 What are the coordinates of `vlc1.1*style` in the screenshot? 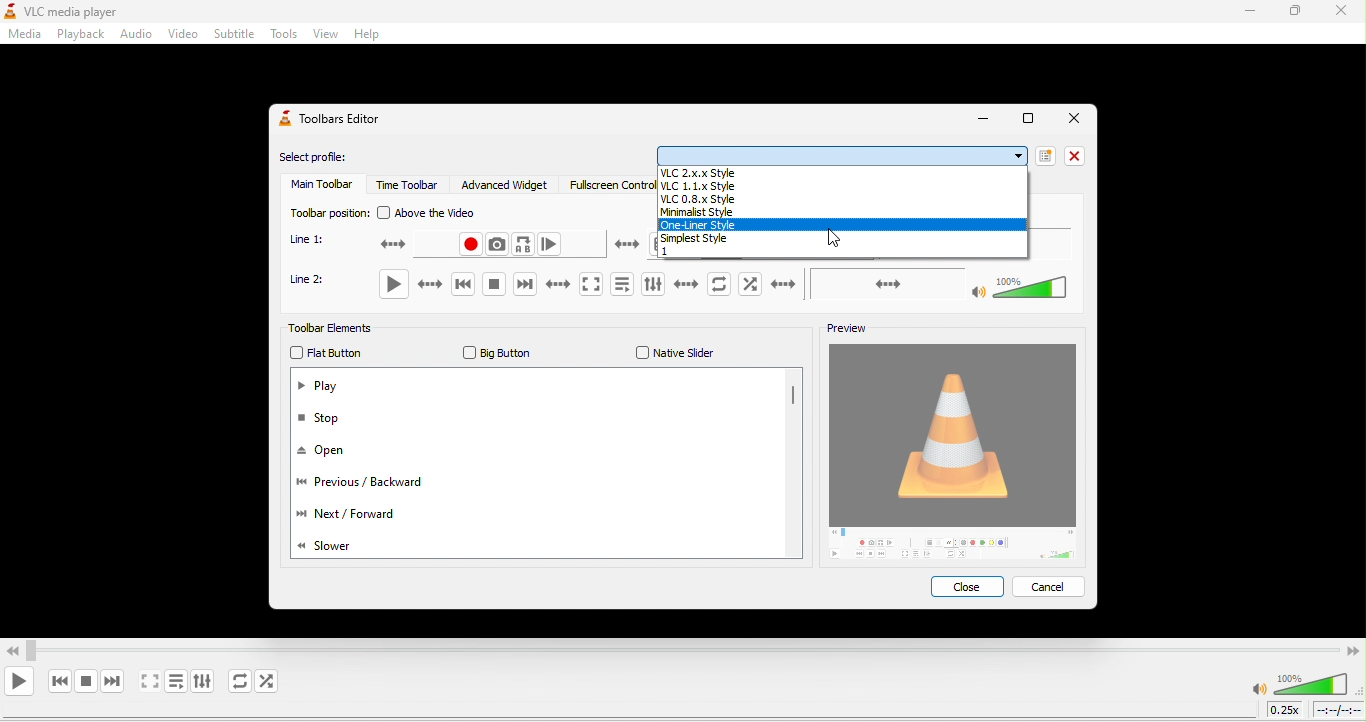 It's located at (842, 186).